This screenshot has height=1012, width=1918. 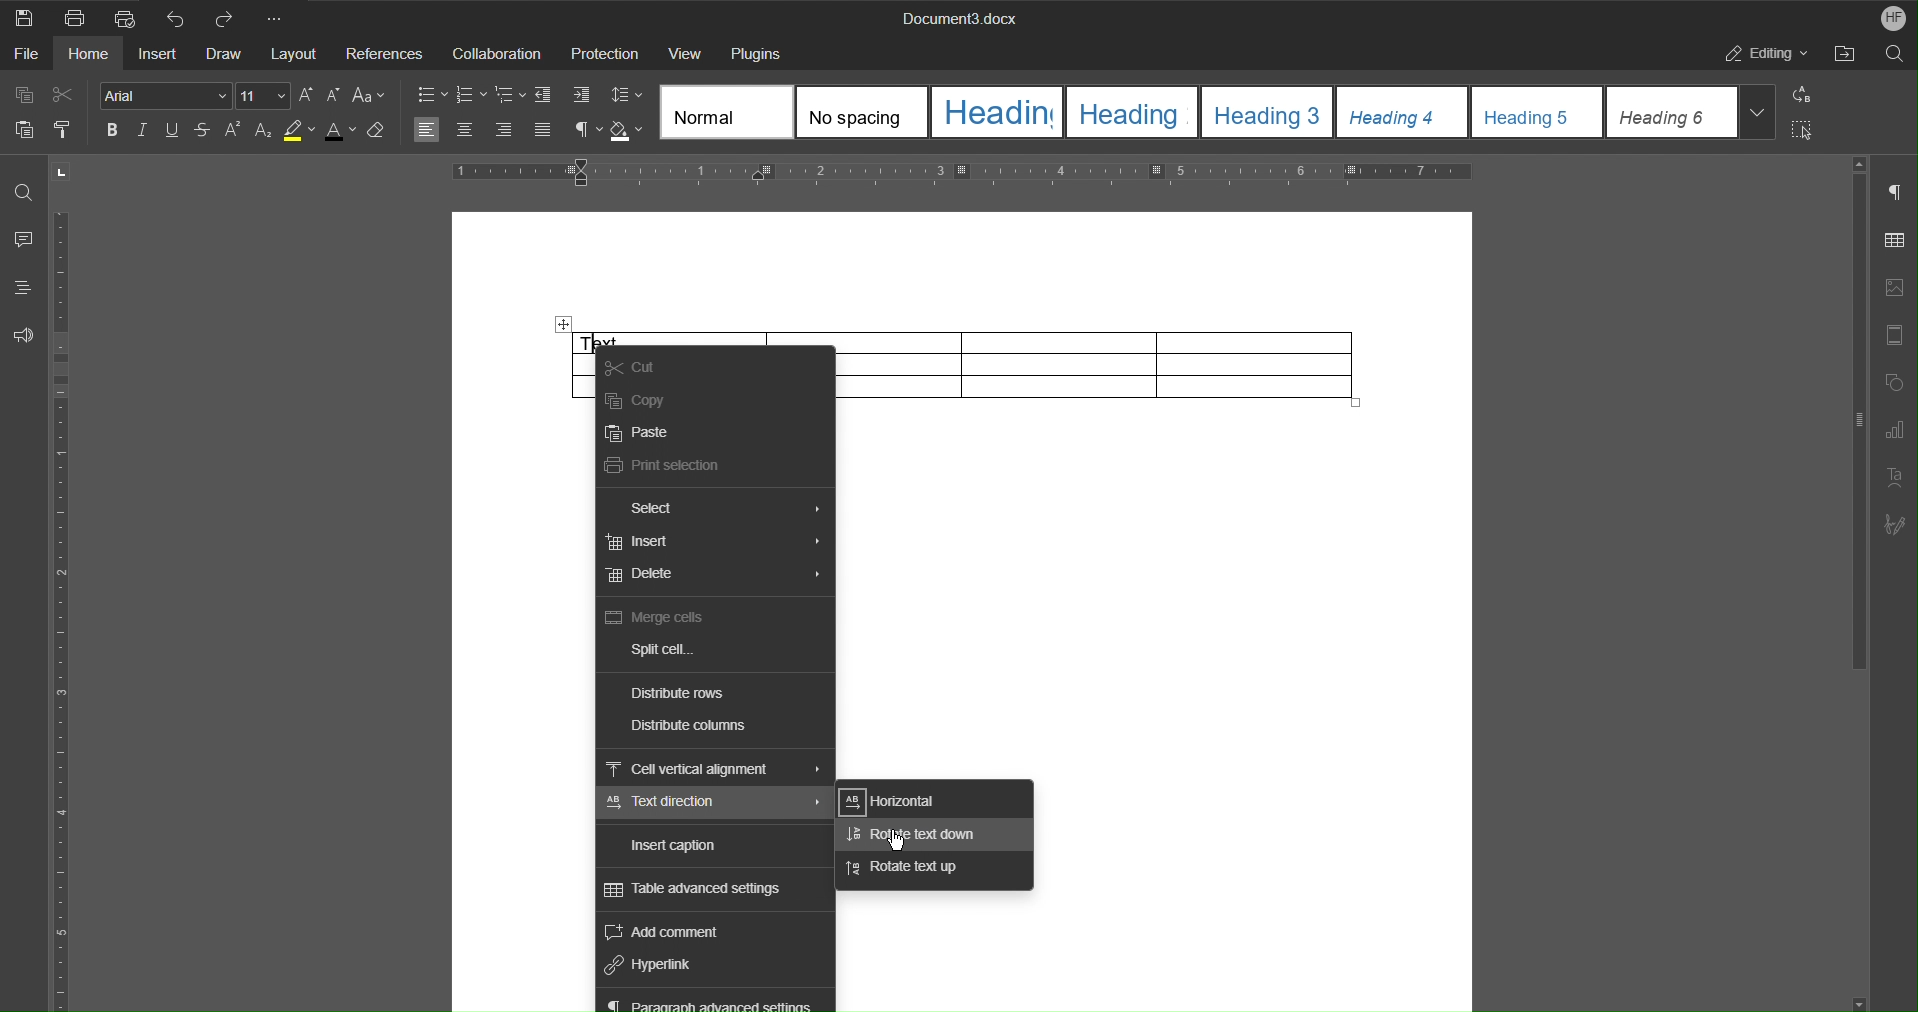 What do you see at coordinates (604, 52) in the screenshot?
I see `Protection` at bounding box center [604, 52].